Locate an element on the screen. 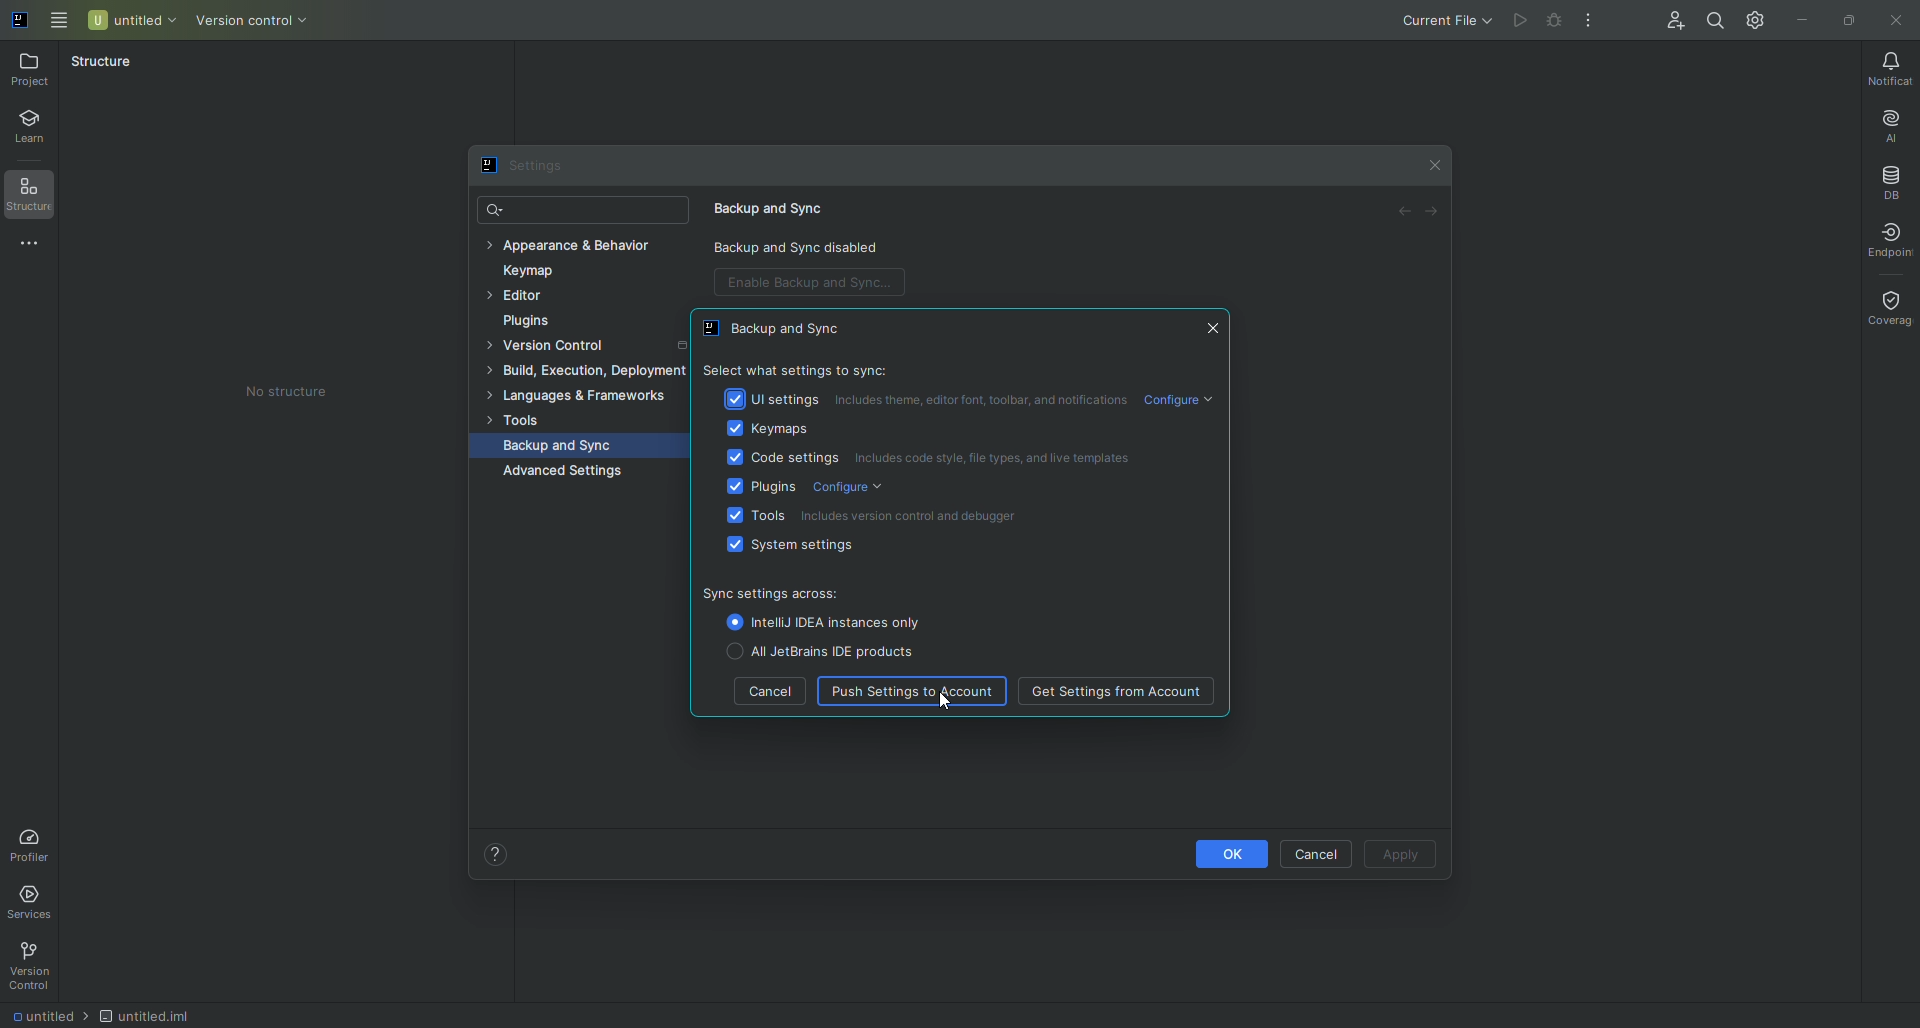 This screenshot has height=1028, width=1920. More tools is located at coordinates (37, 245).